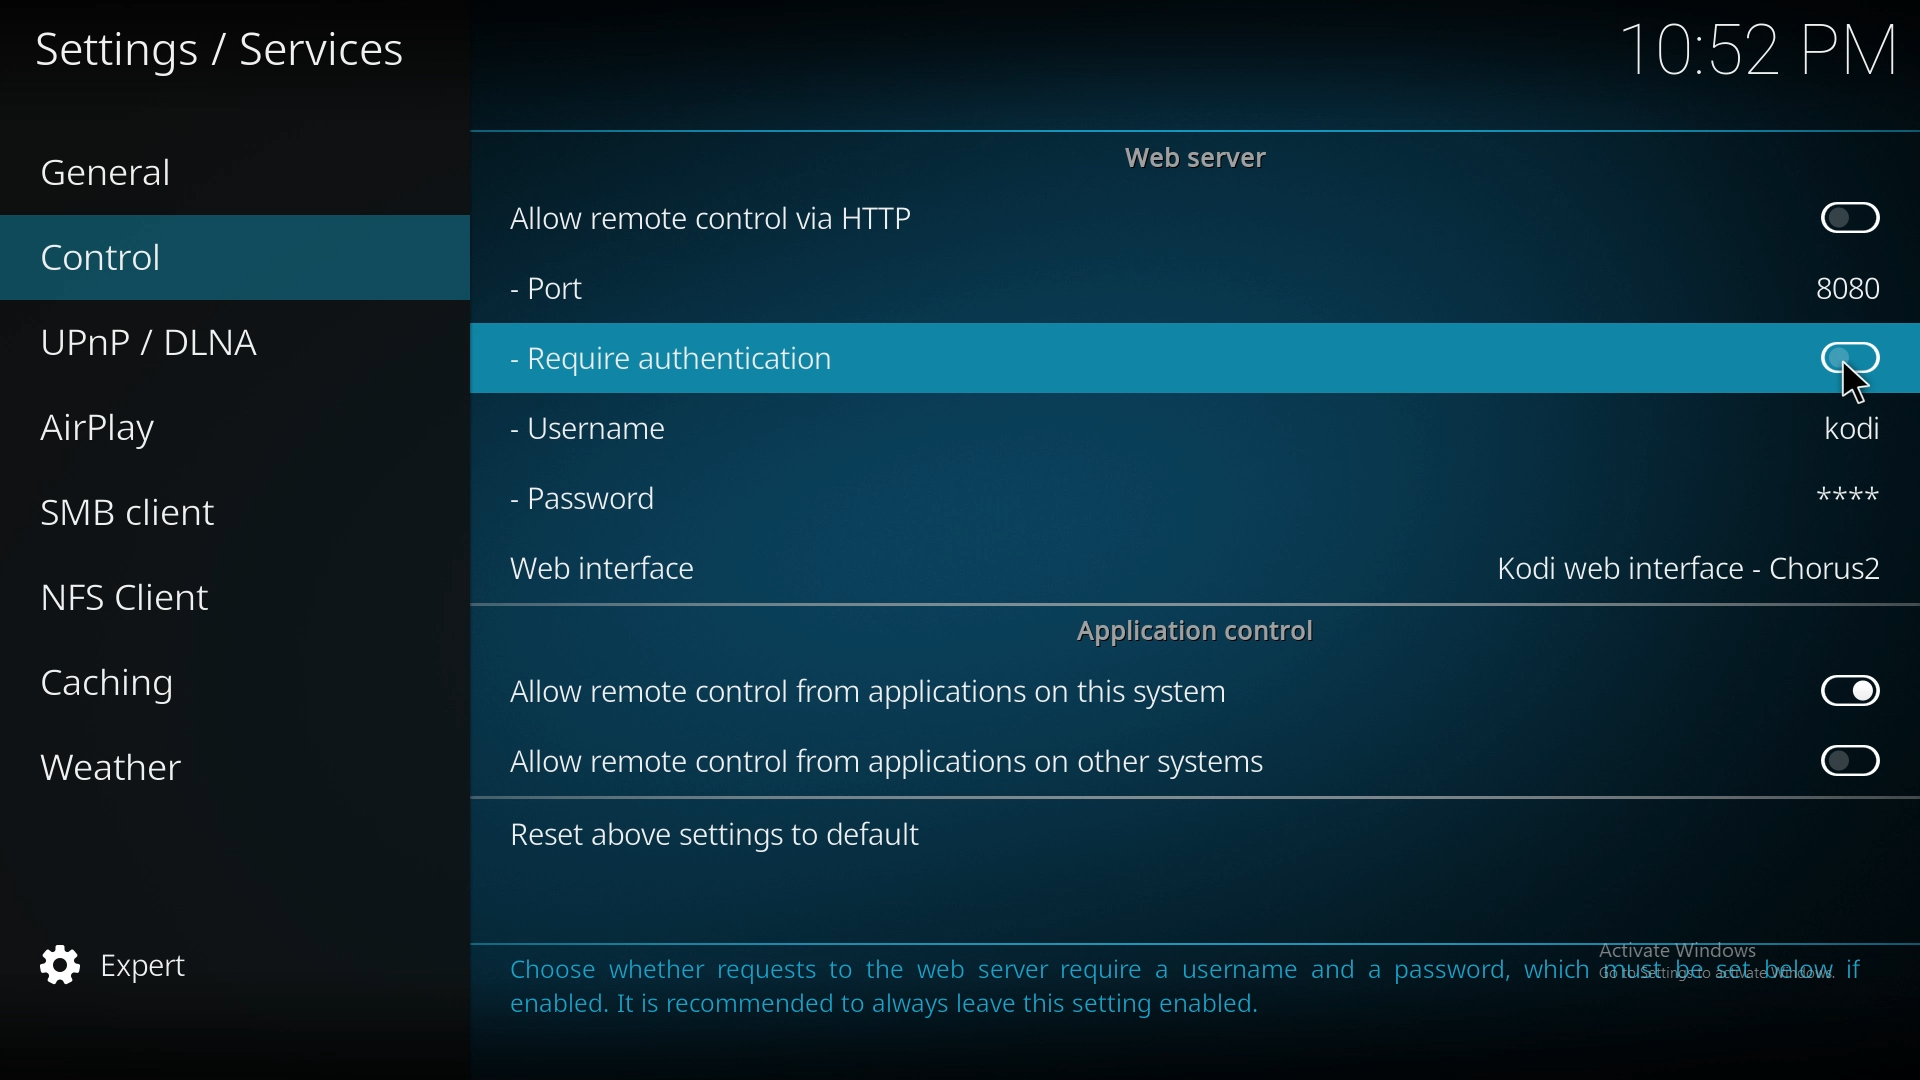 This screenshot has width=1920, height=1080. Describe the element at coordinates (208, 765) in the screenshot. I see `weather` at that location.